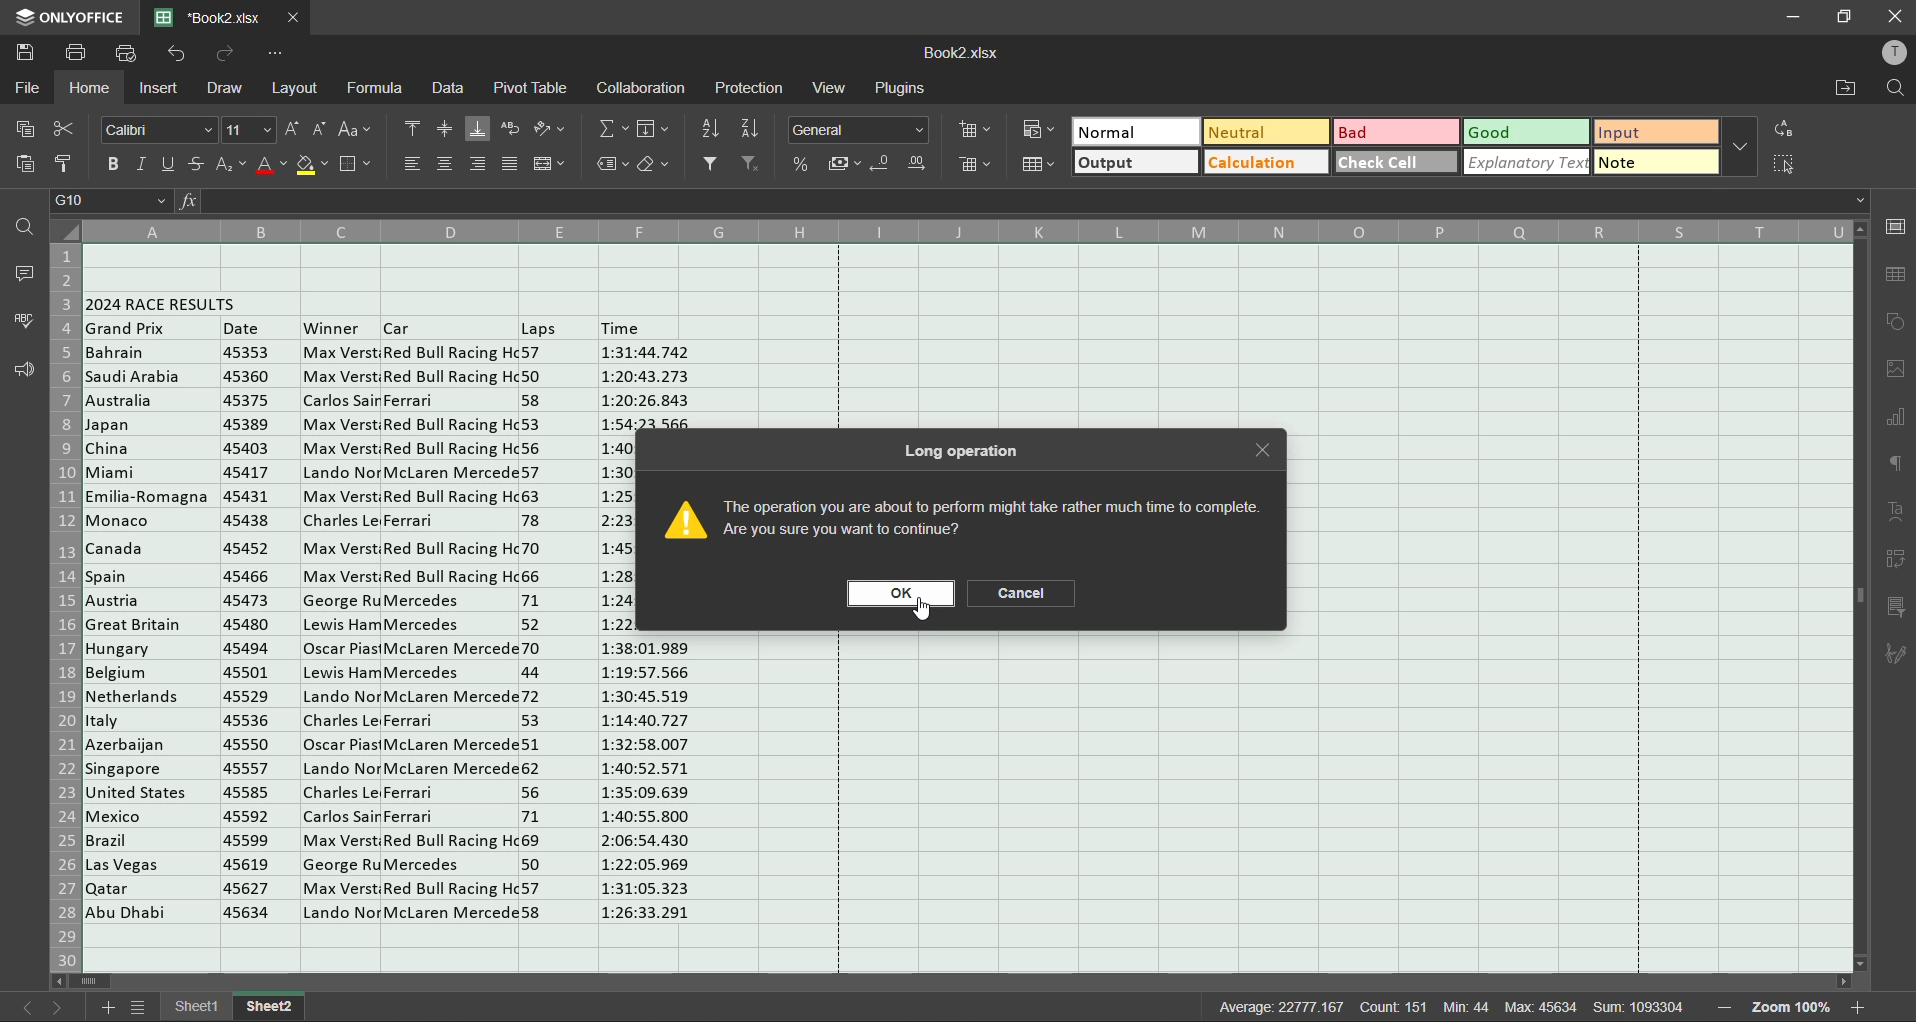  I want to click on neutral, so click(1264, 133).